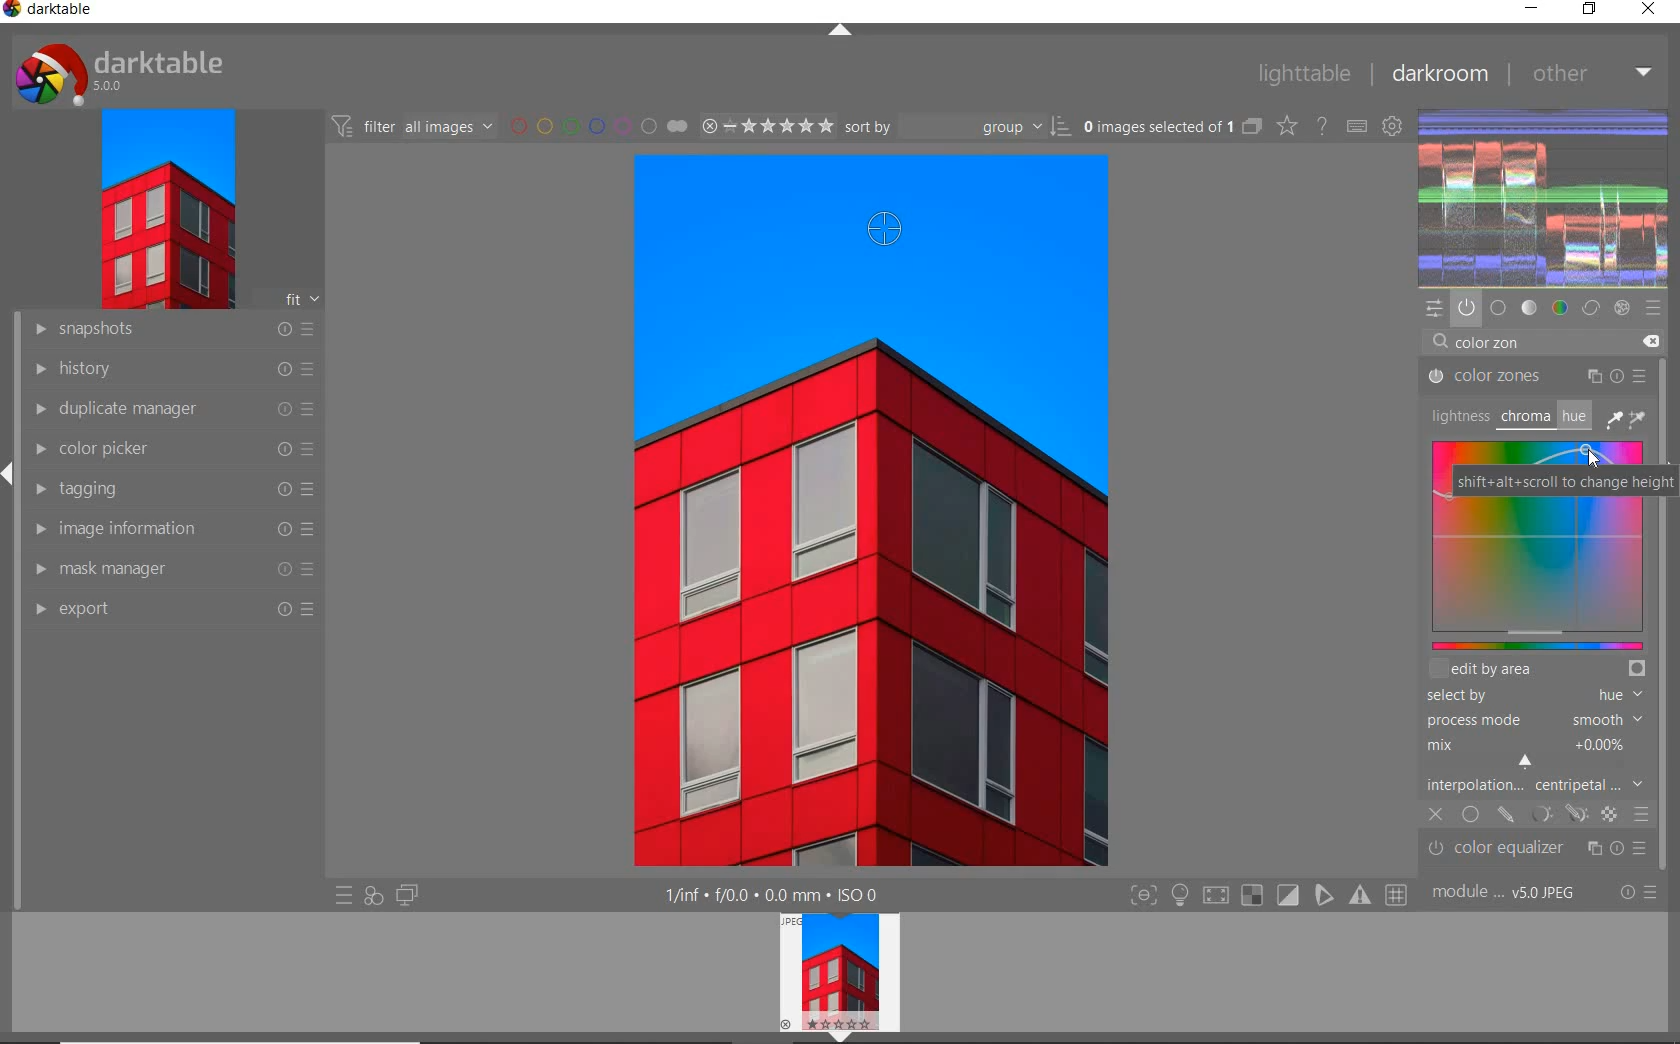 This screenshot has height=1044, width=1680. What do you see at coordinates (837, 1037) in the screenshot?
I see `expand/collapse` at bounding box center [837, 1037].